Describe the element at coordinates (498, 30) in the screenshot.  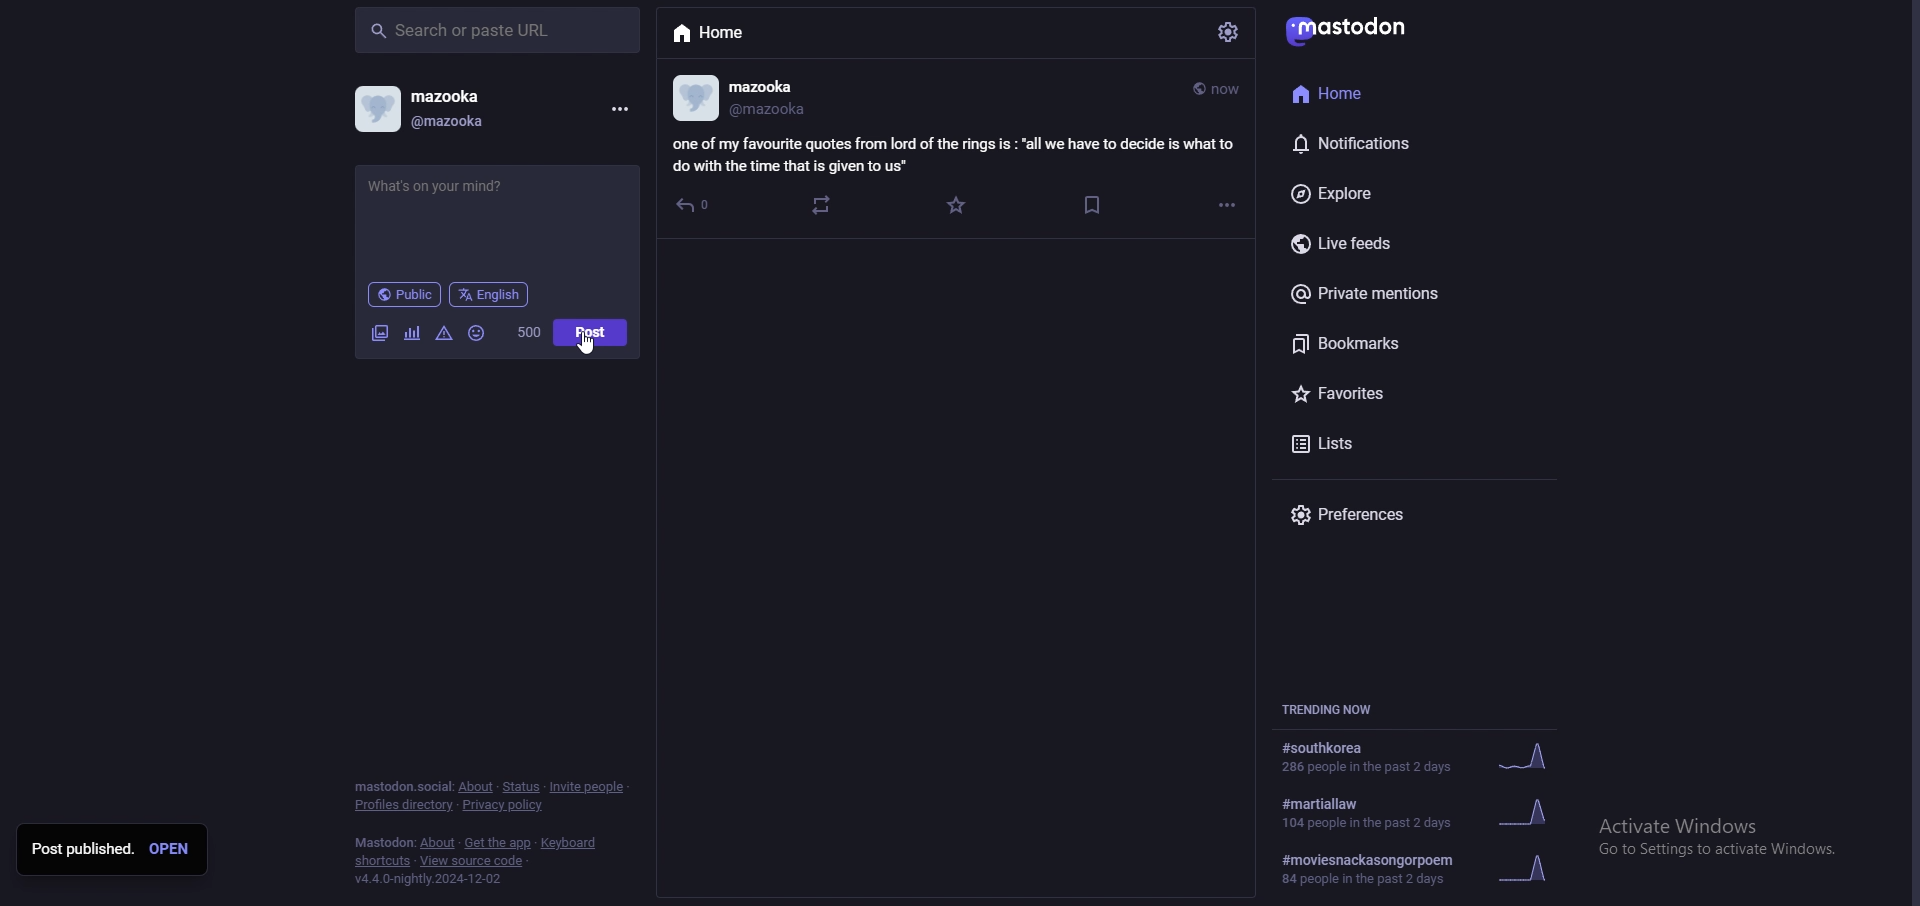
I see `search bar` at that location.